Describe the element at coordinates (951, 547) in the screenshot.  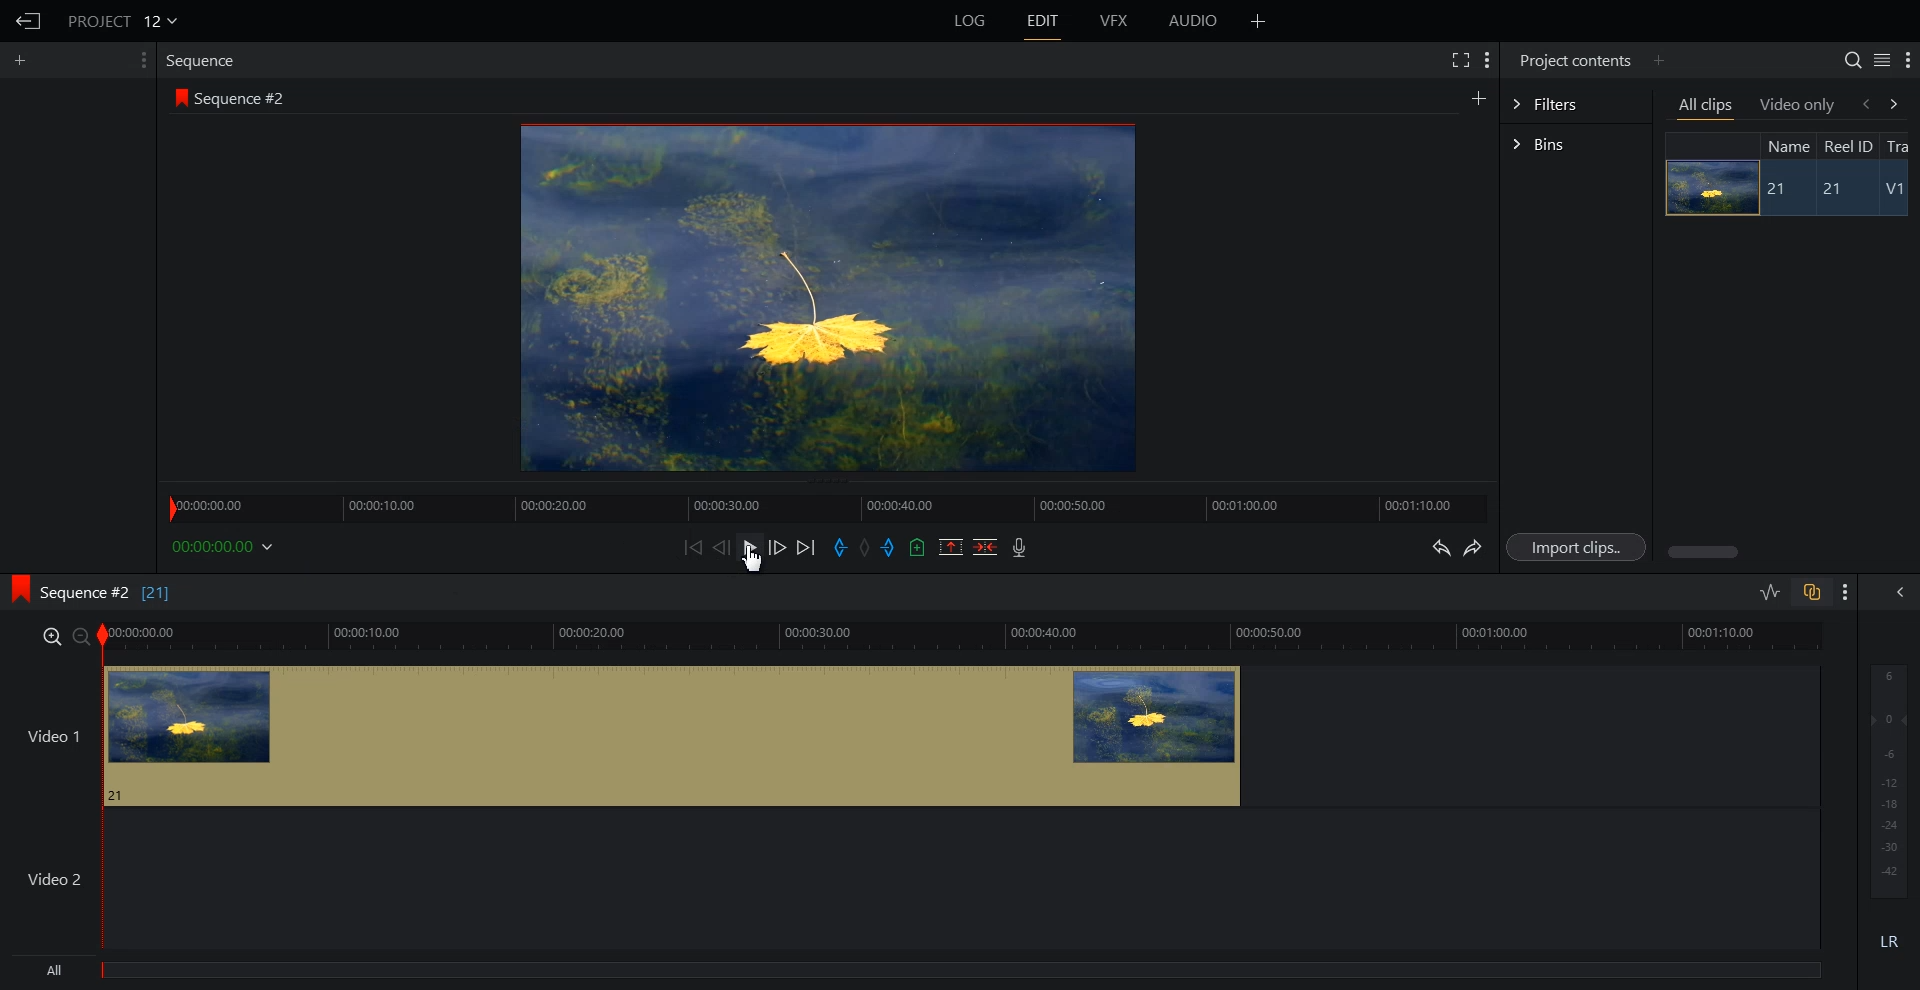
I see `Remove Mark Section` at that location.